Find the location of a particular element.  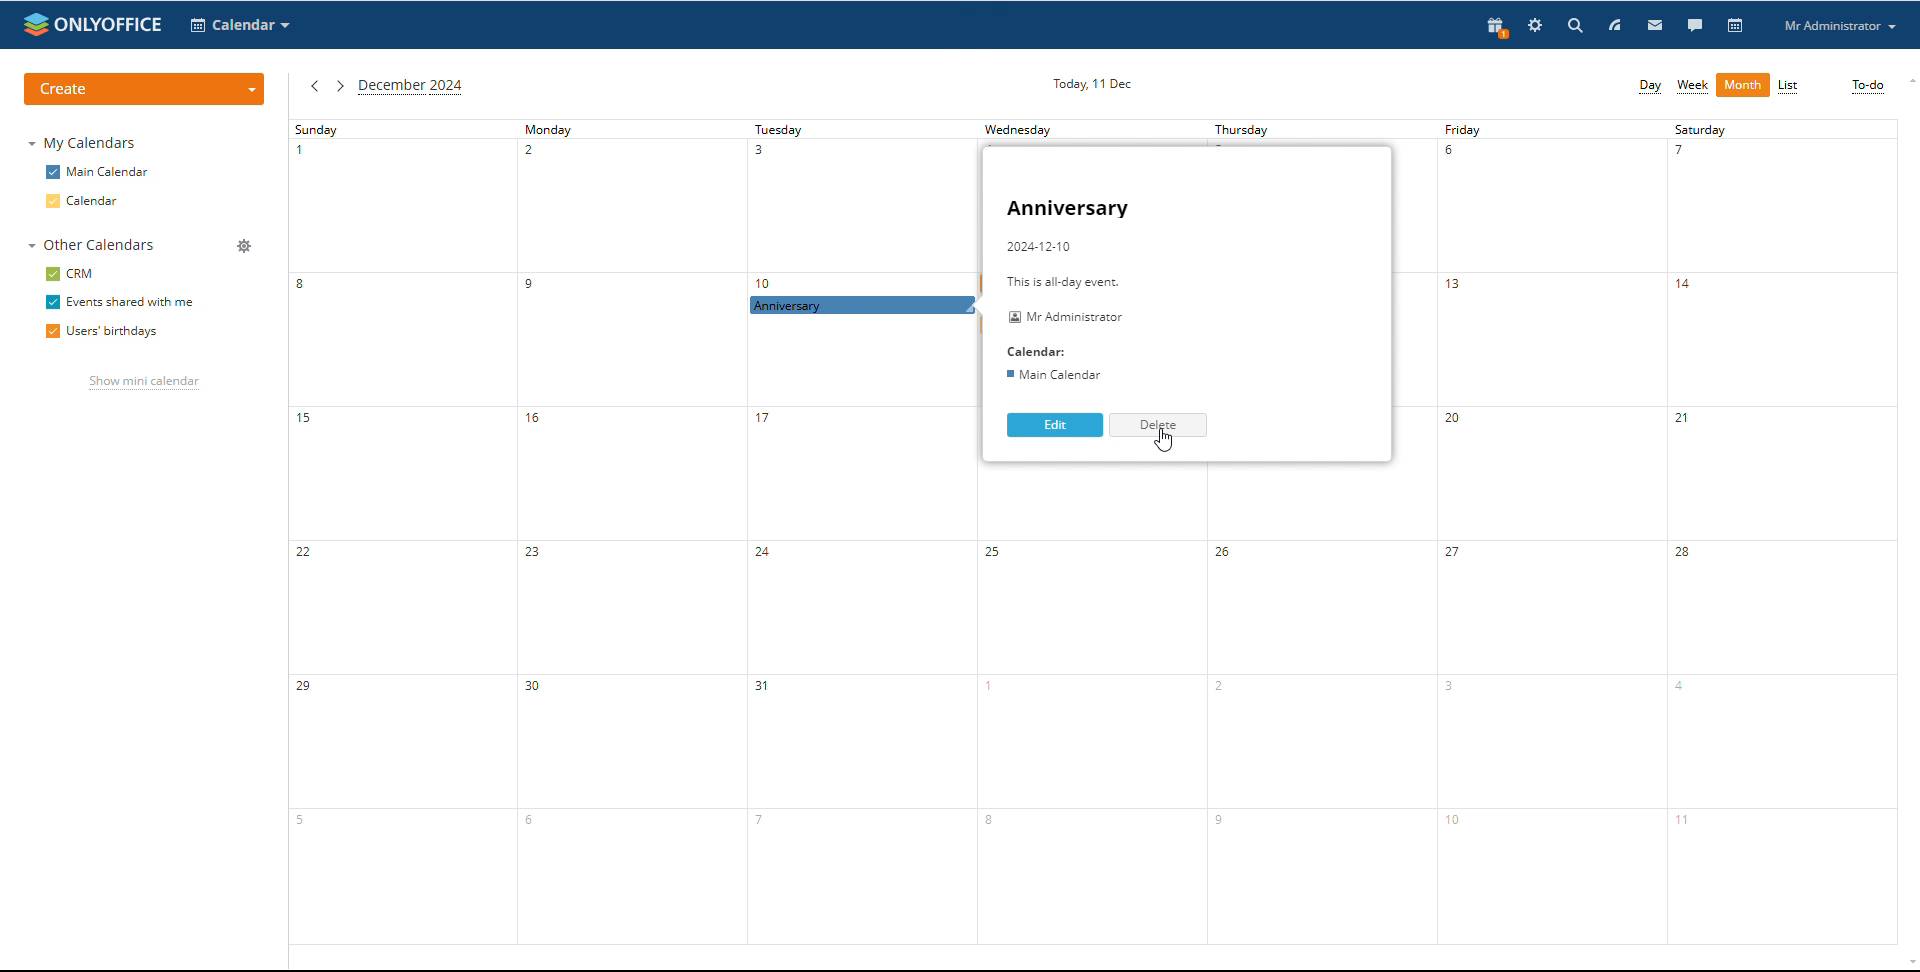

tuesday is located at coordinates (862, 531).